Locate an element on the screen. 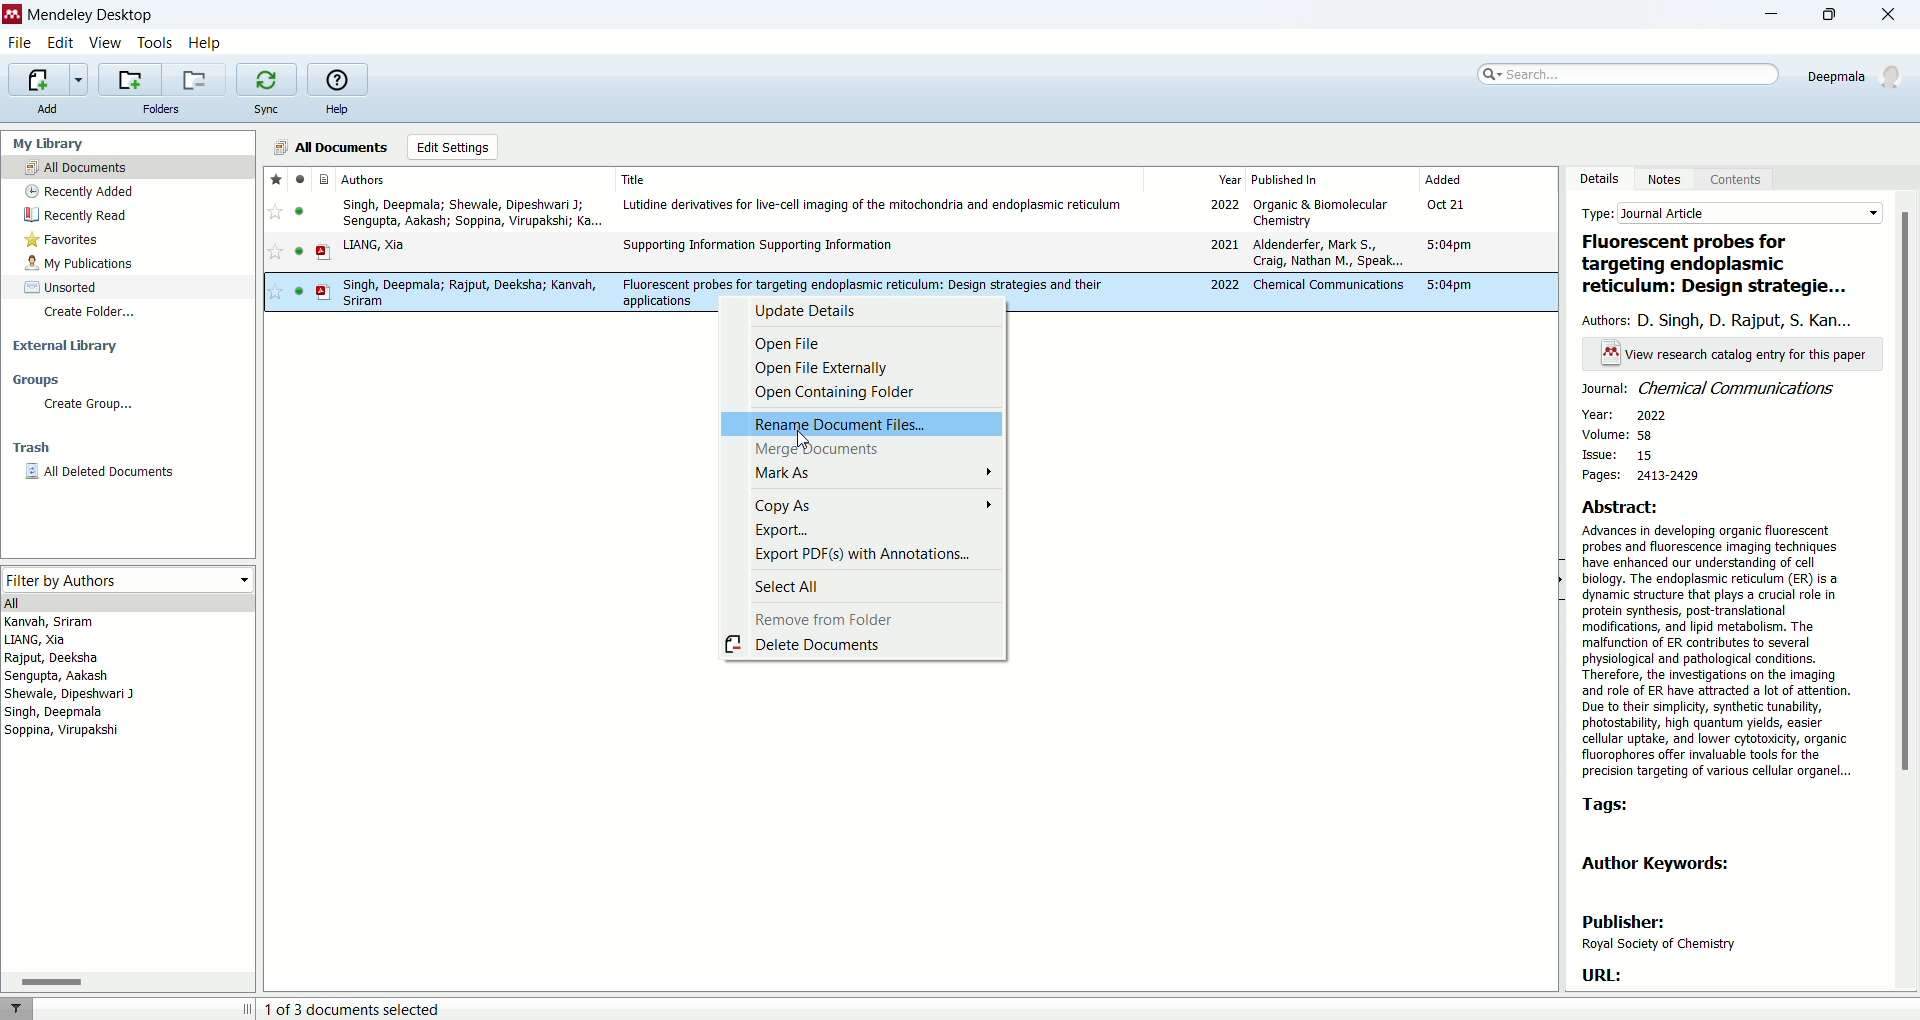  Chemical communications is located at coordinates (1326, 284).